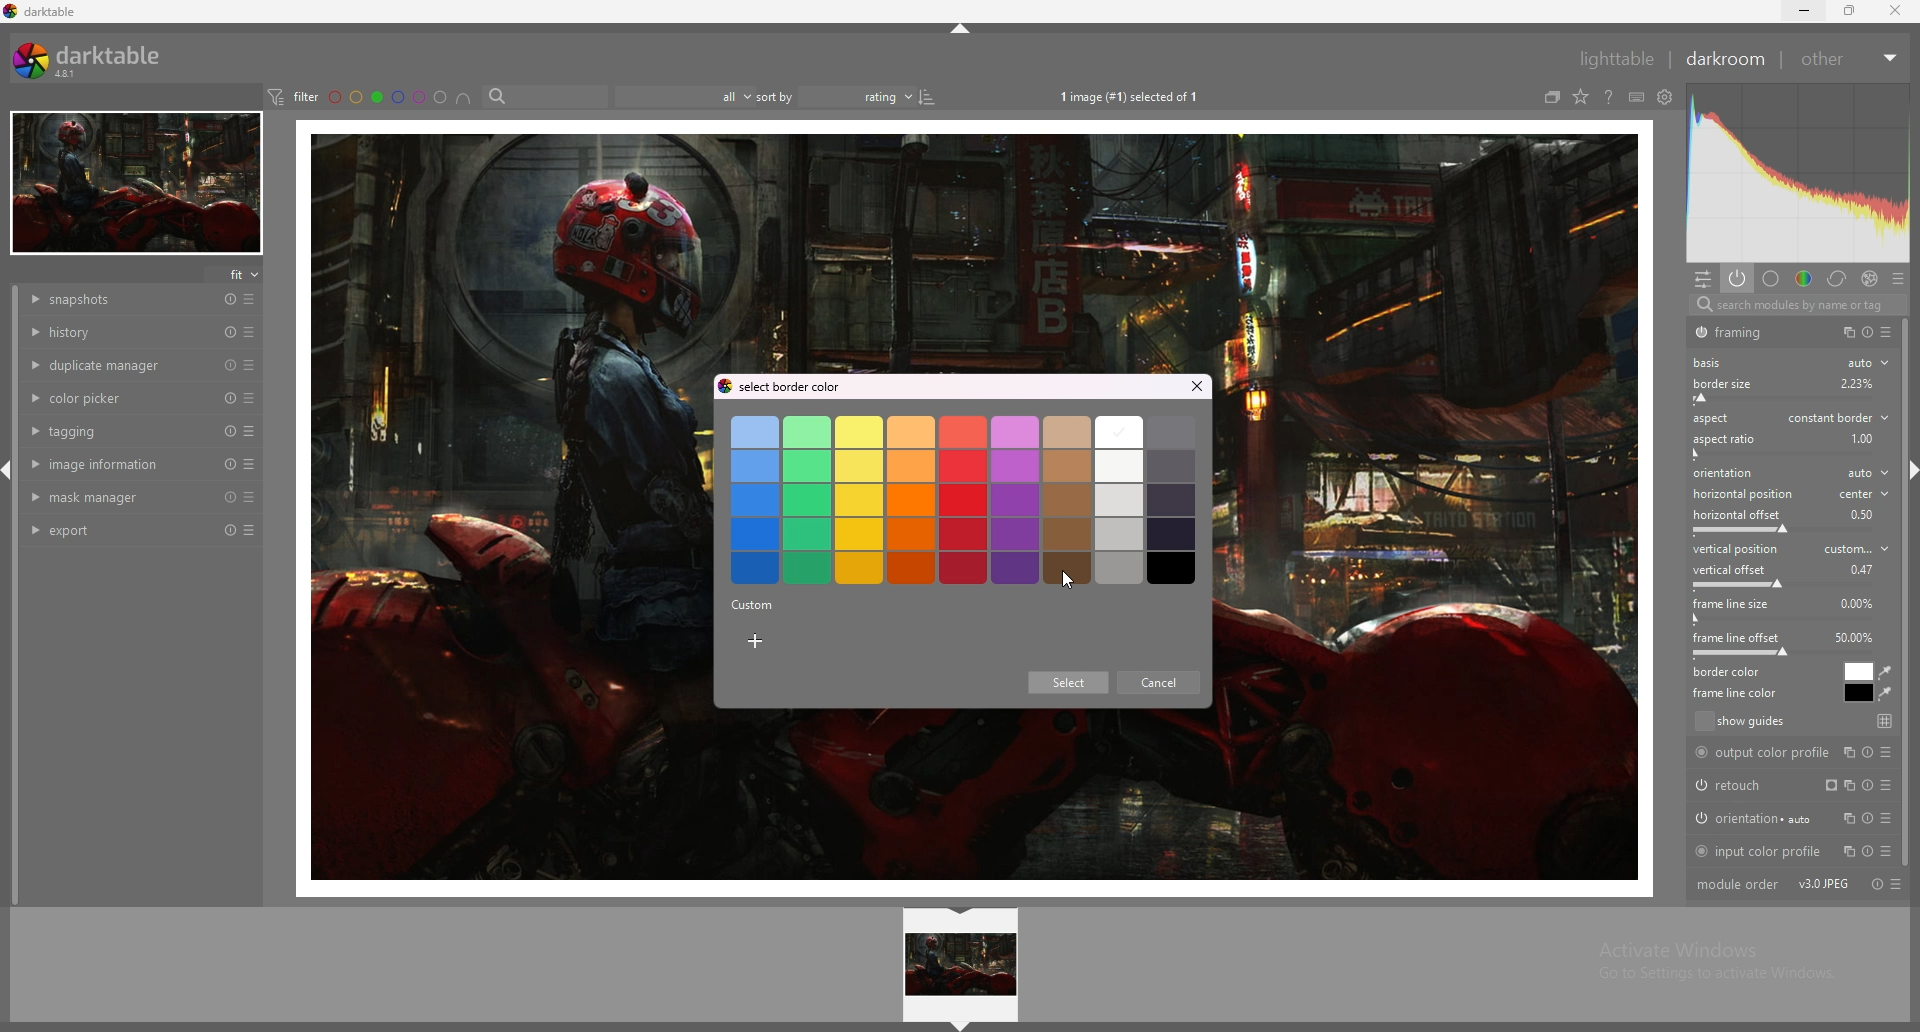 The width and height of the screenshot is (1920, 1032). Describe the element at coordinates (1786, 585) in the screenshot. I see `vertical offset bar` at that location.